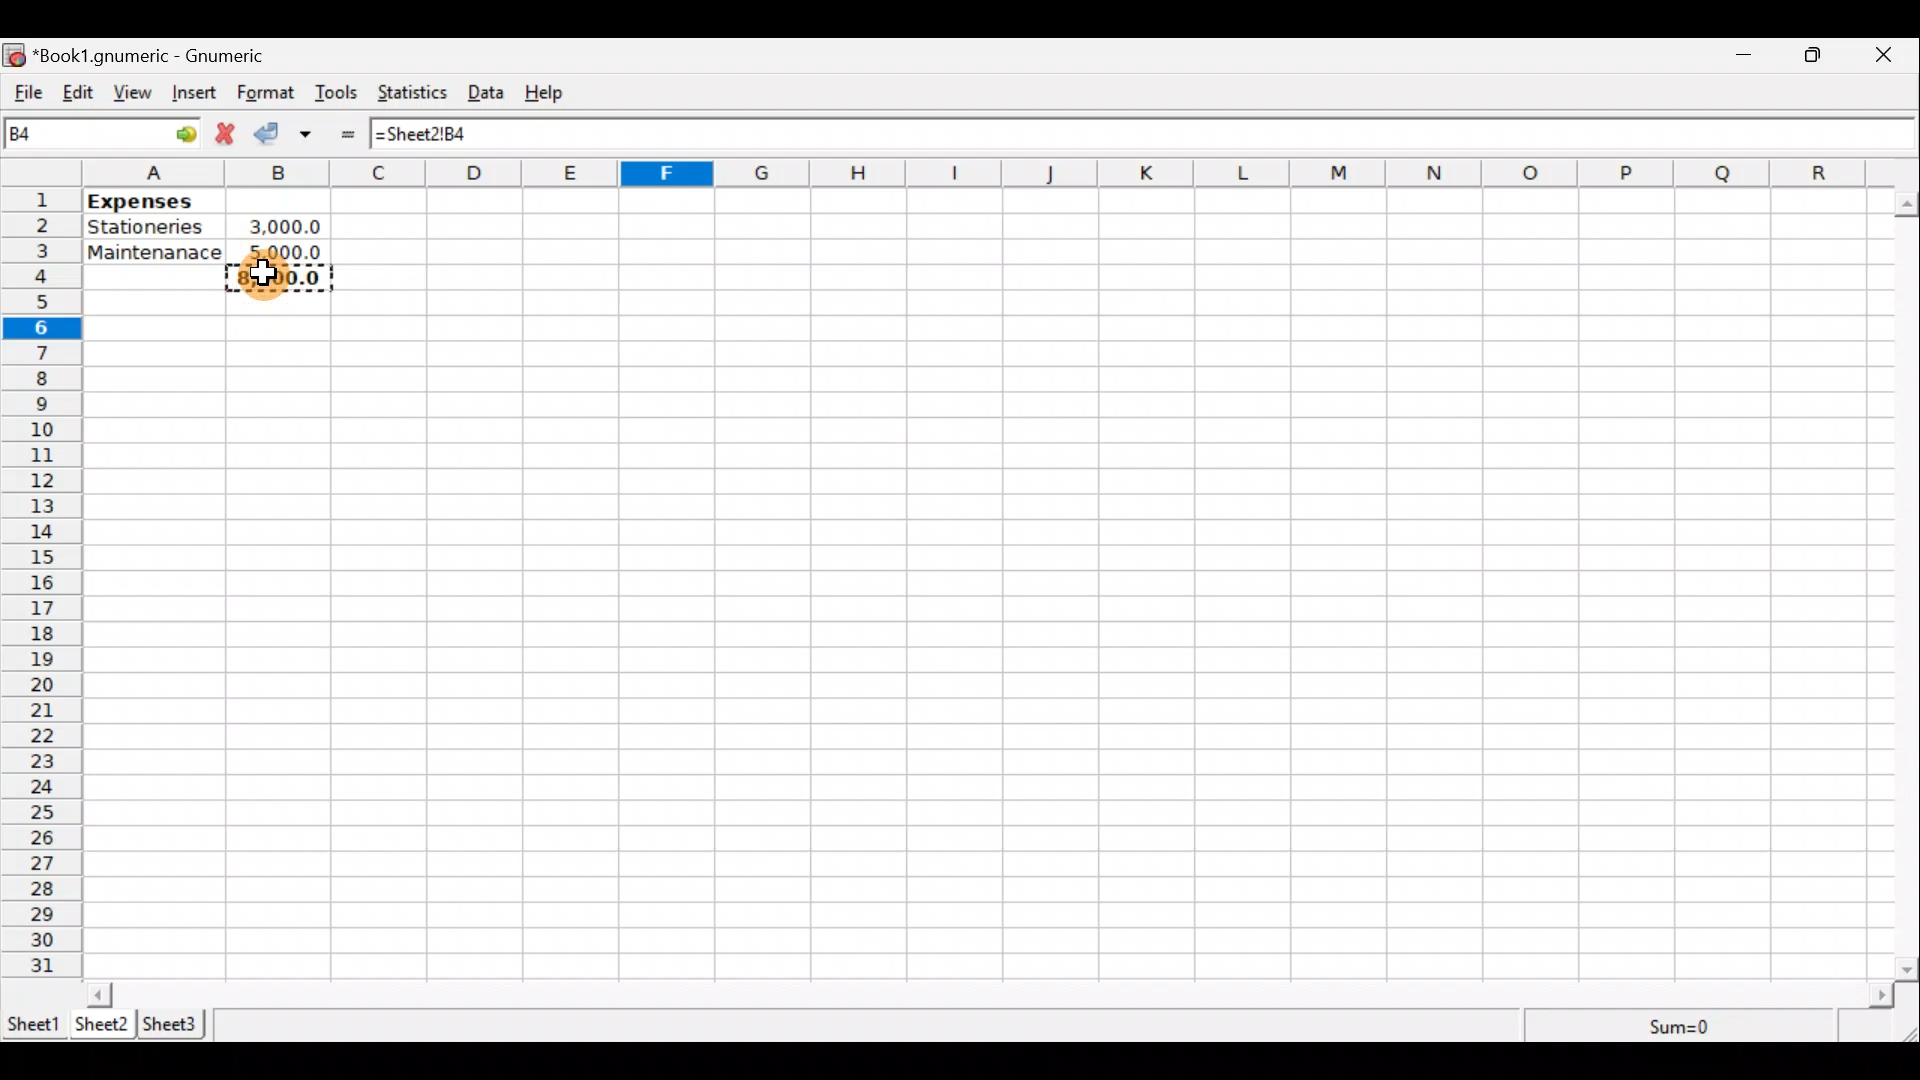  Describe the element at coordinates (416, 95) in the screenshot. I see `Statistics` at that location.